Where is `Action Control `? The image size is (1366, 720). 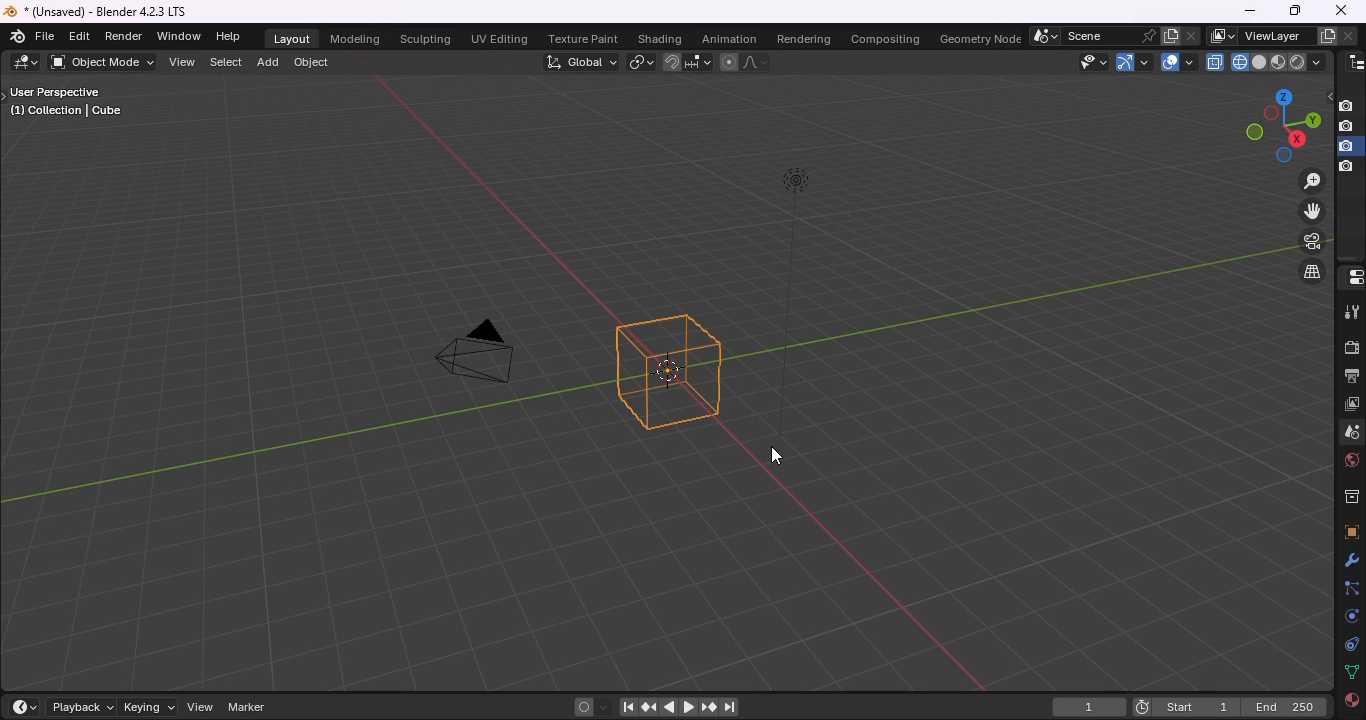
Action Control  is located at coordinates (1351, 278).